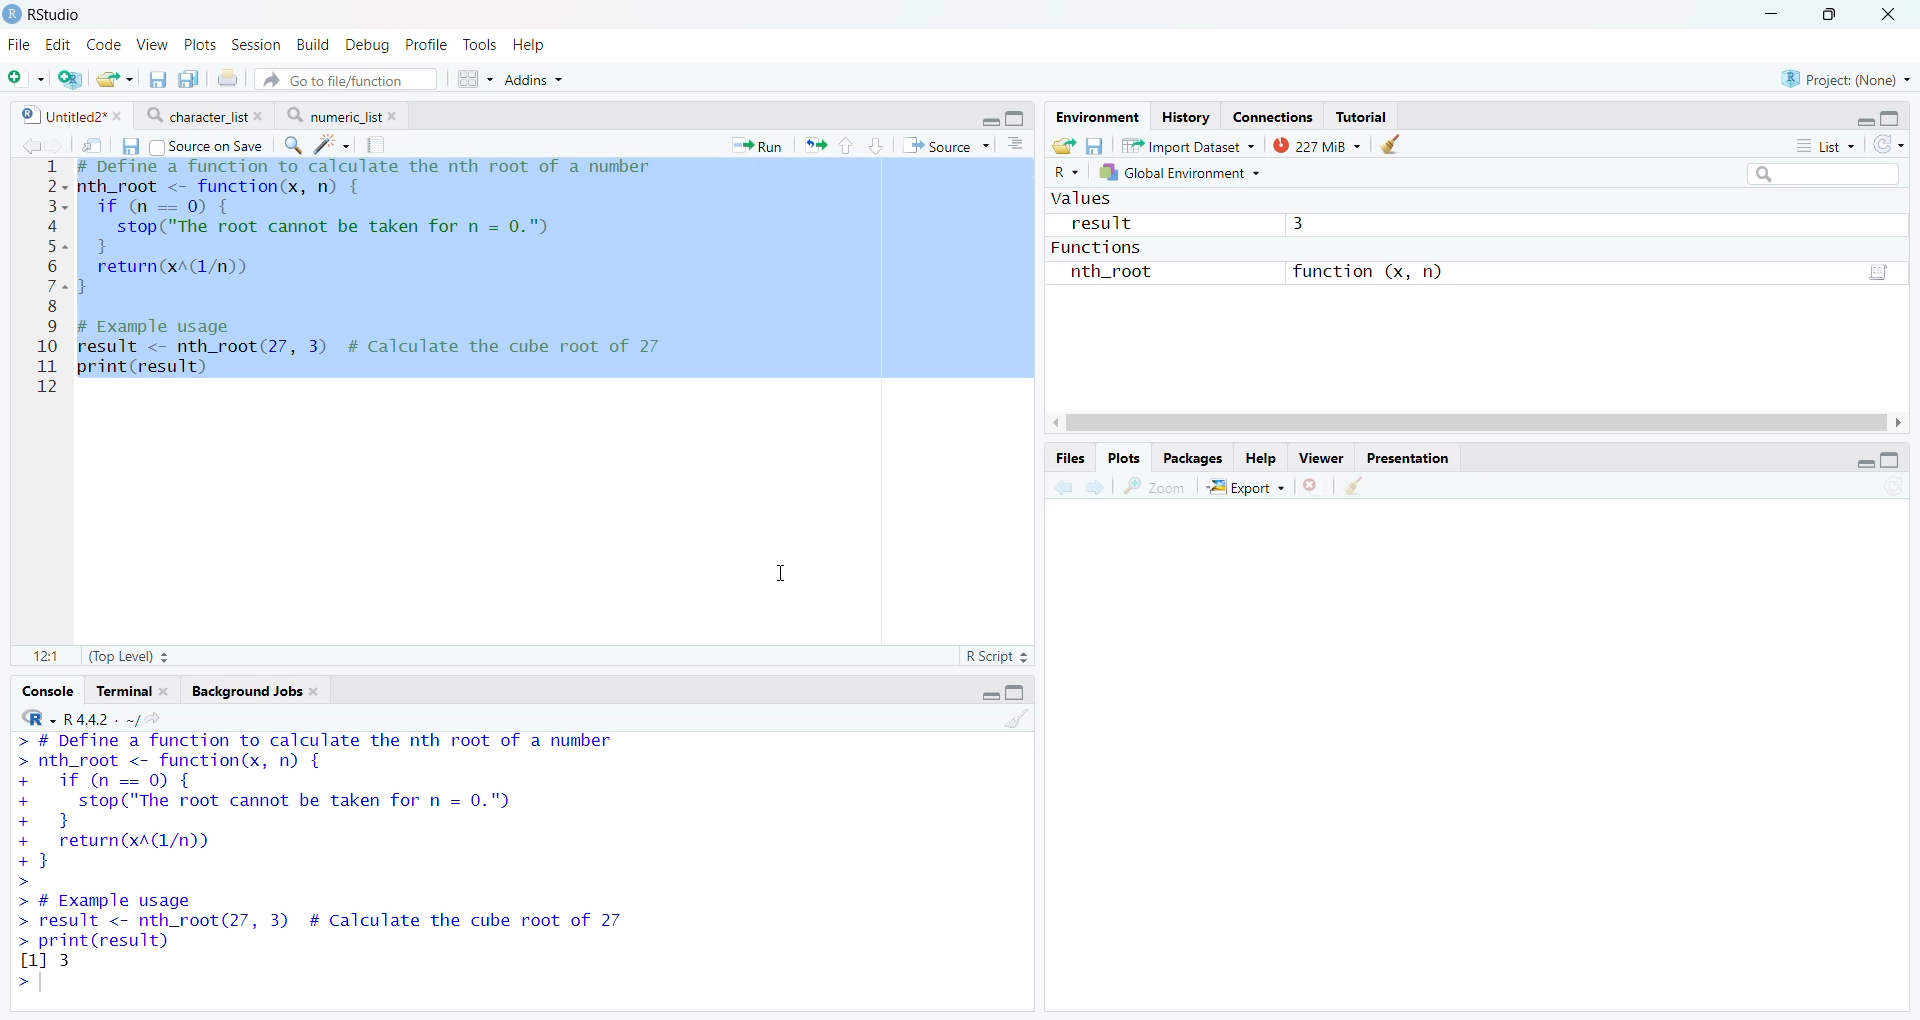 The image size is (1920, 1020). Describe the element at coordinates (1095, 486) in the screenshot. I see `Go to next plot` at that location.